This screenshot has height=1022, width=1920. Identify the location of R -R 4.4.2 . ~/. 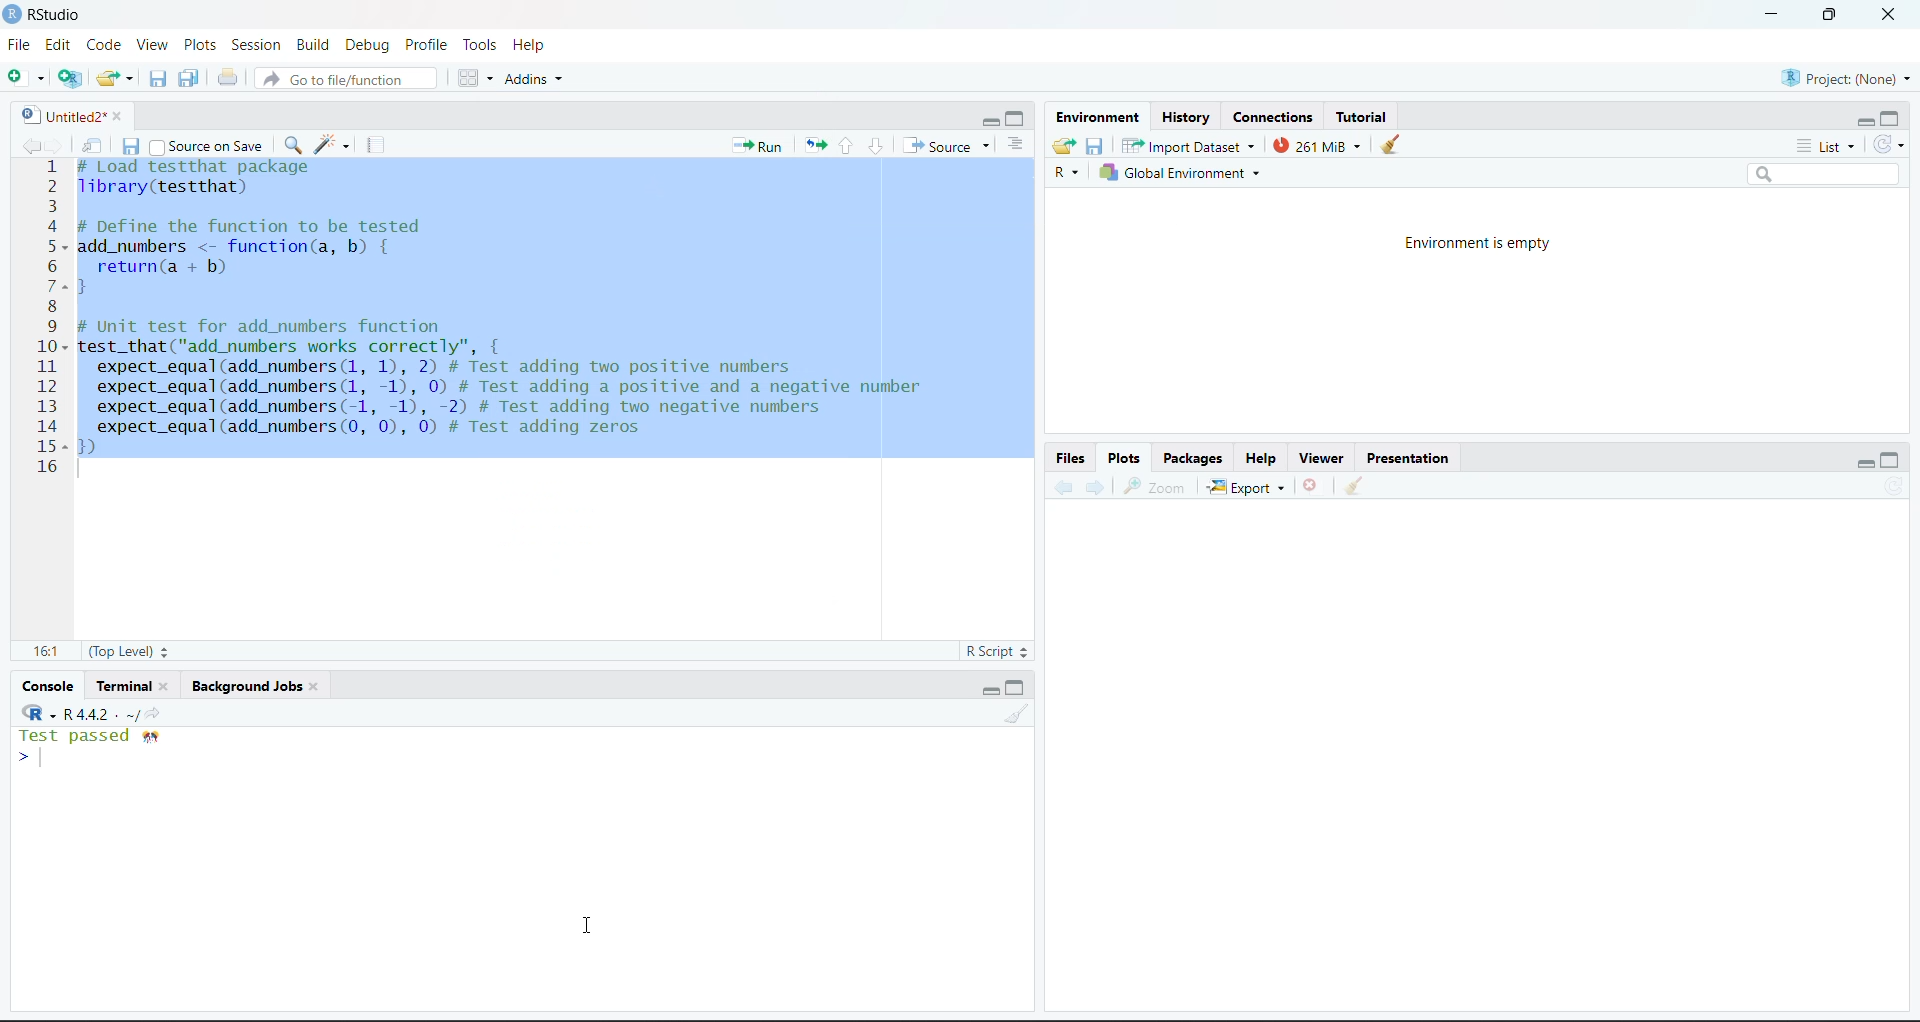
(97, 713).